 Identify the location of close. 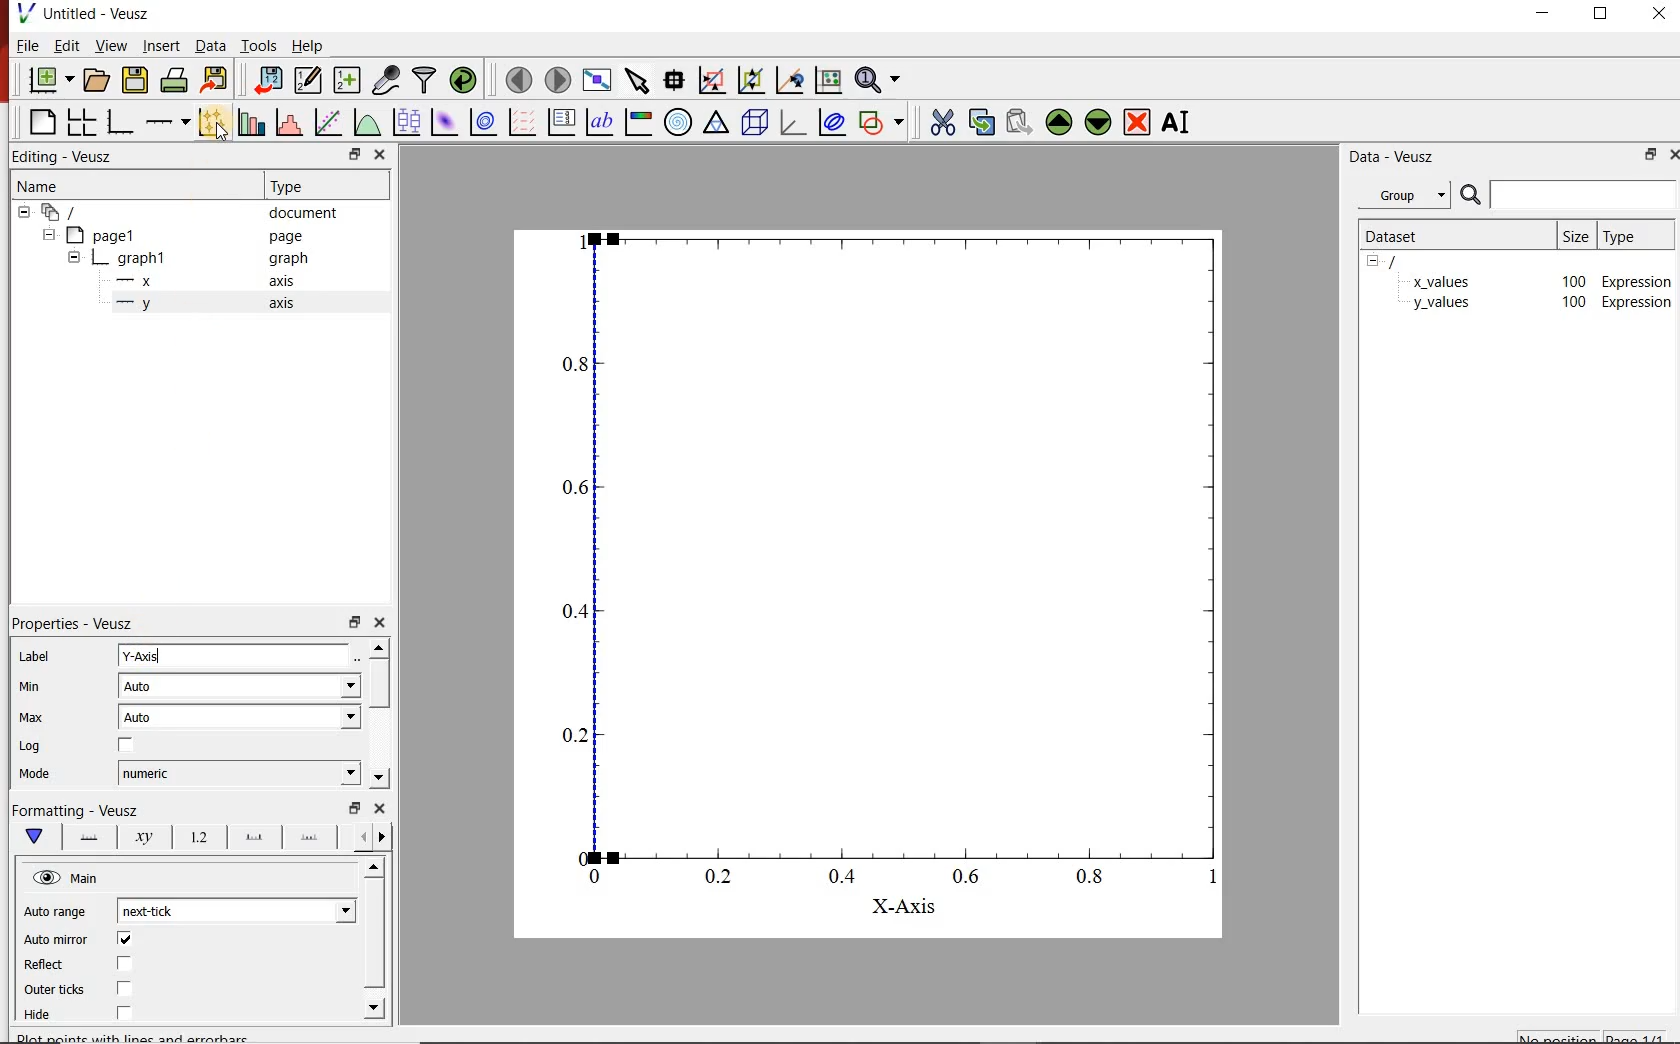
(381, 154).